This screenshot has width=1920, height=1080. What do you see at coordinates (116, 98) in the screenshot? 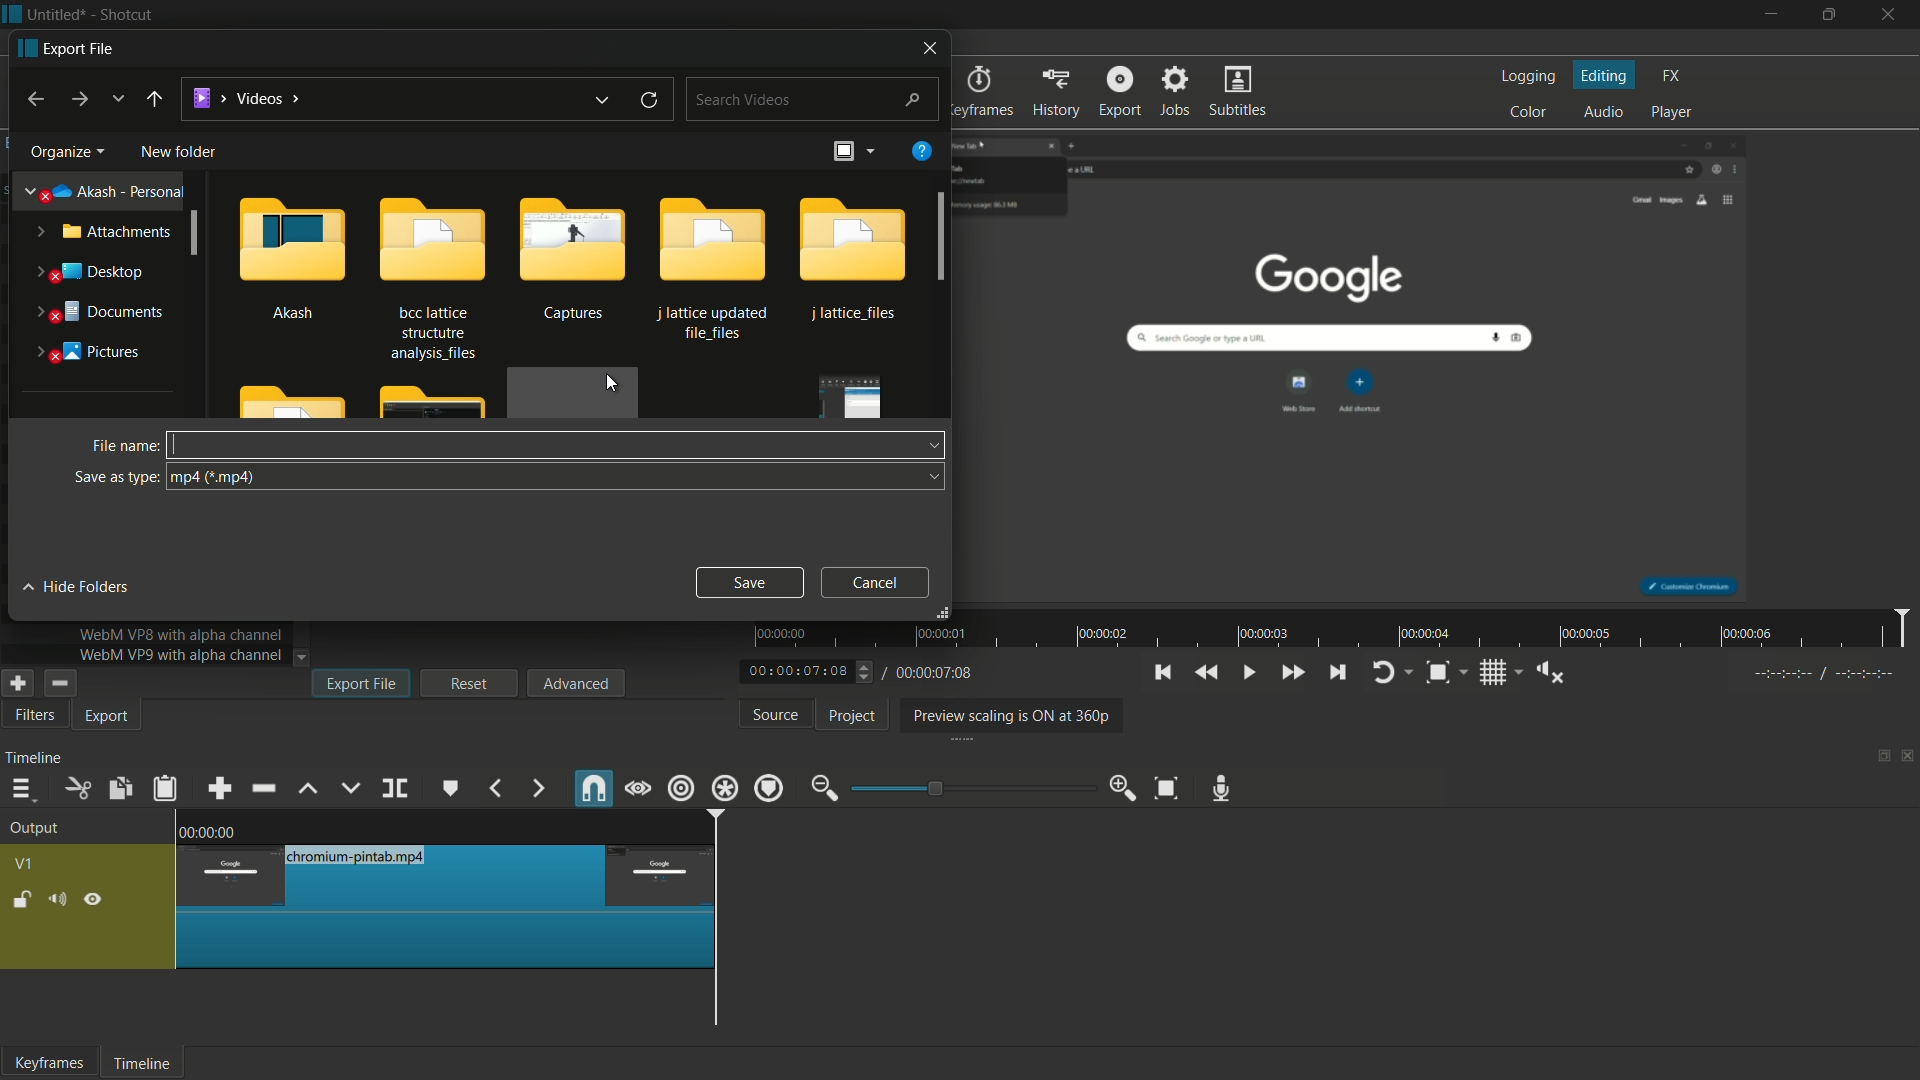
I see `recent locations` at bounding box center [116, 98].